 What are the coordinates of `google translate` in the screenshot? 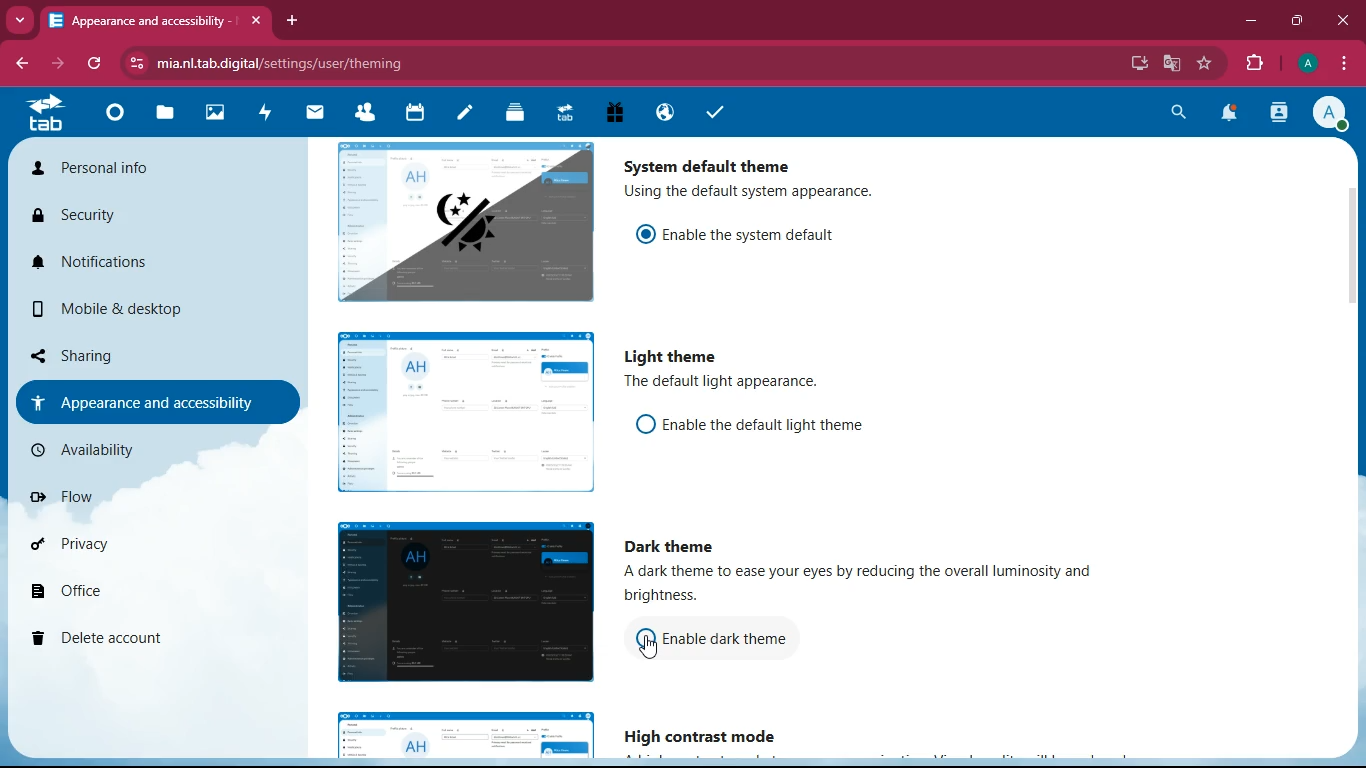 It's located at (1176, 64).